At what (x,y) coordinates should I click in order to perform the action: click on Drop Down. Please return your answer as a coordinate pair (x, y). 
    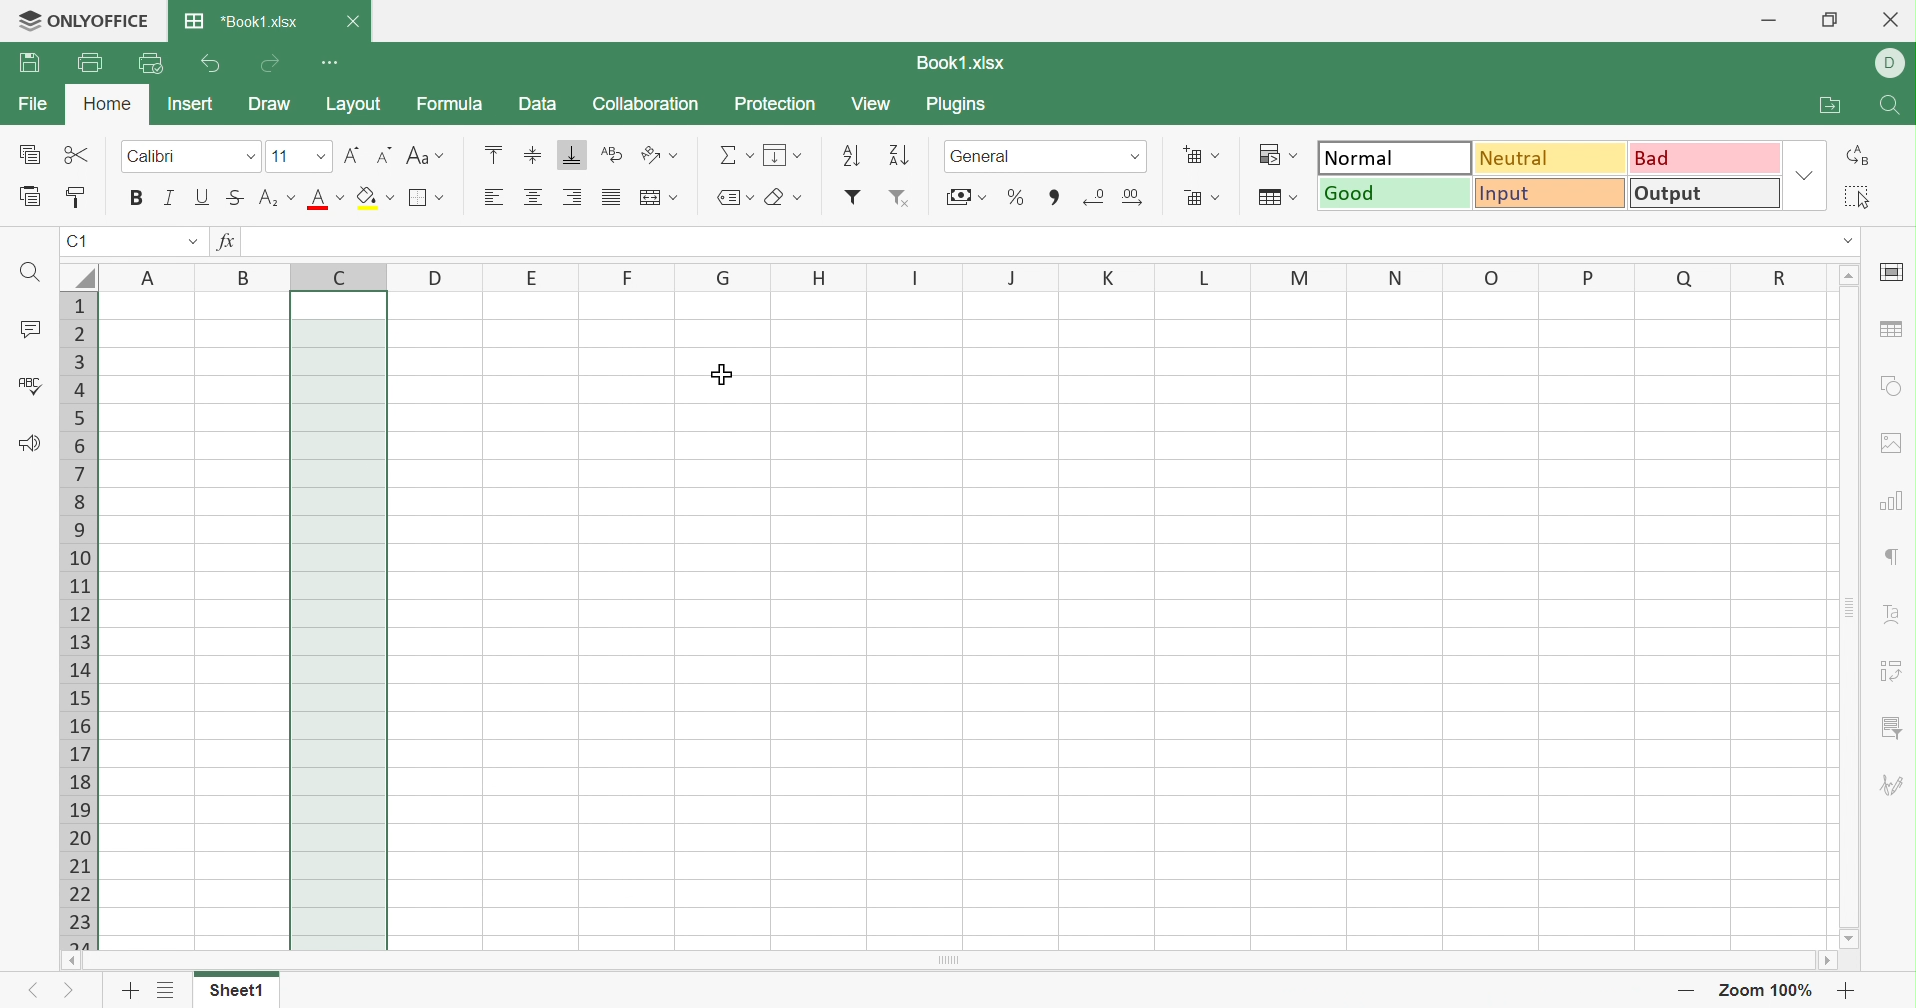
    Looking at the image, I should click on (1299, 197).